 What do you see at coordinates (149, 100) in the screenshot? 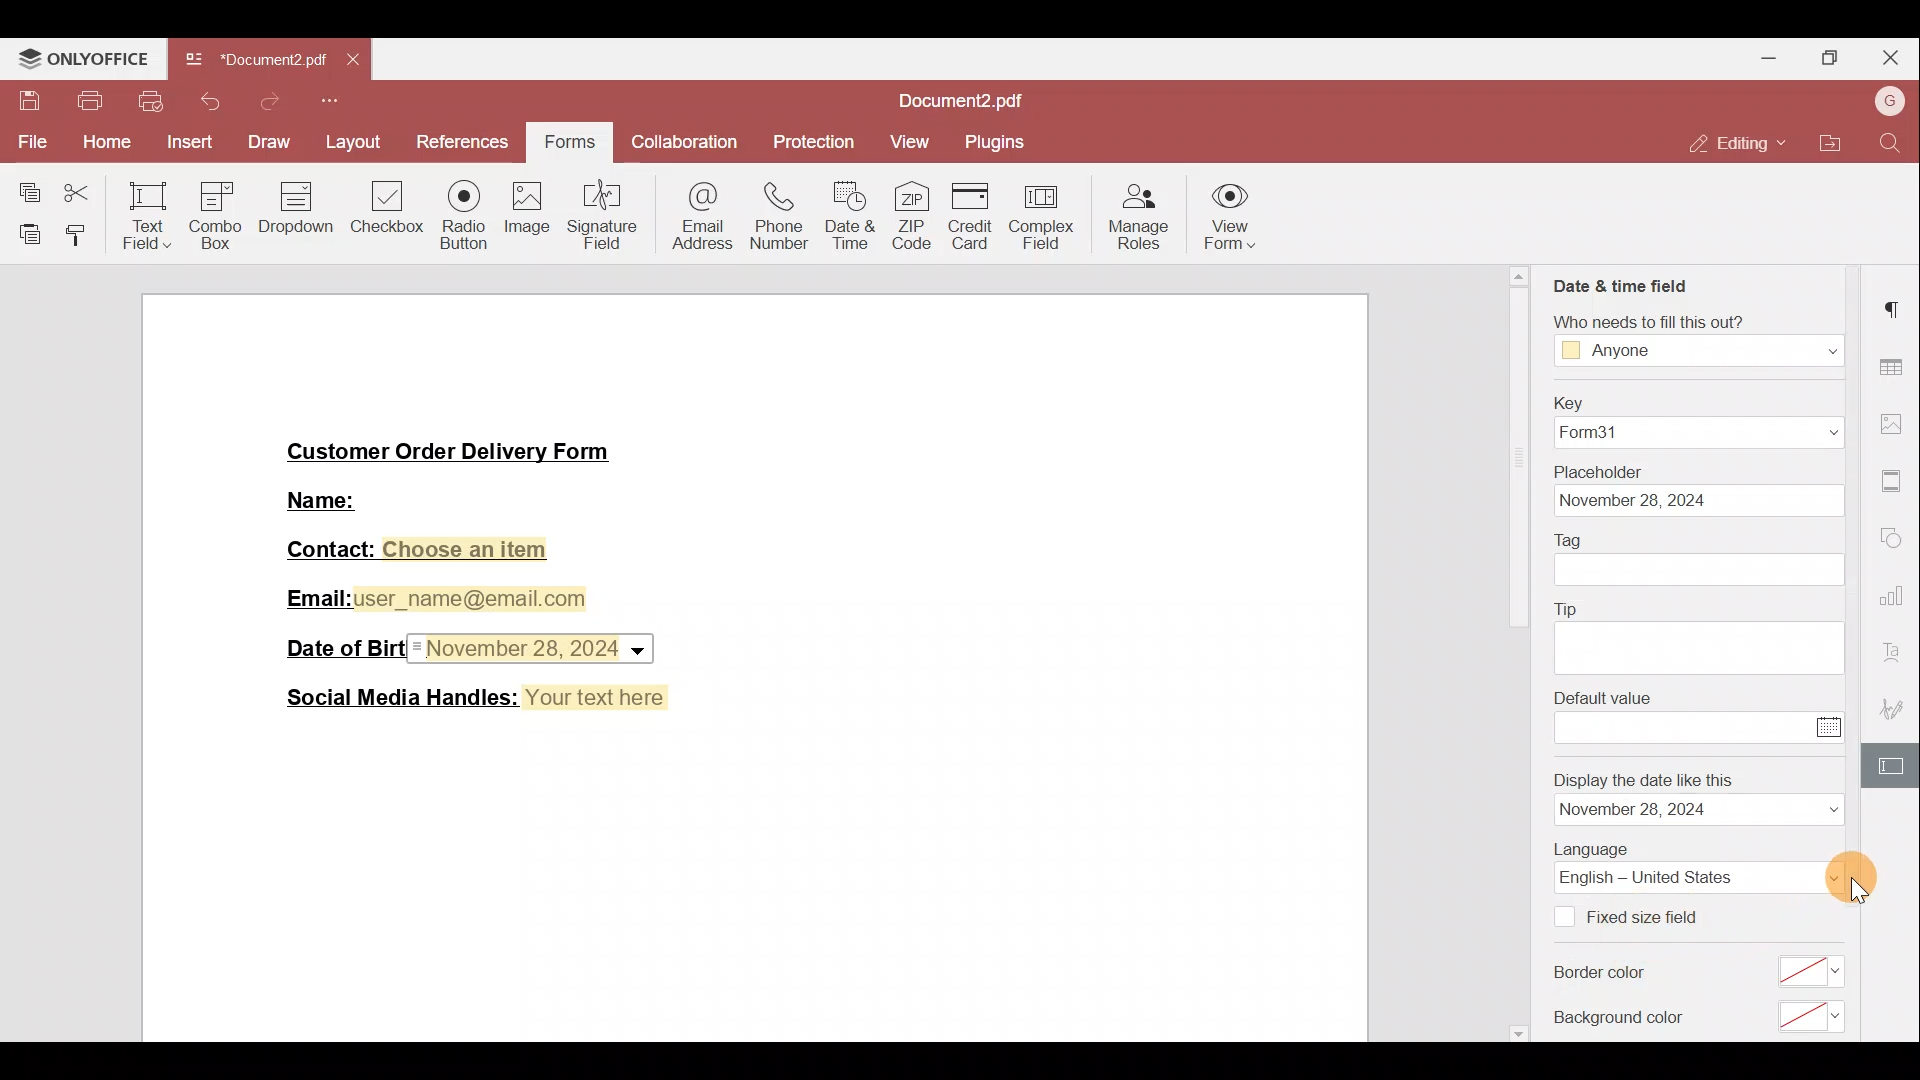
I see `Quick print` at bounding box center [149, 100].